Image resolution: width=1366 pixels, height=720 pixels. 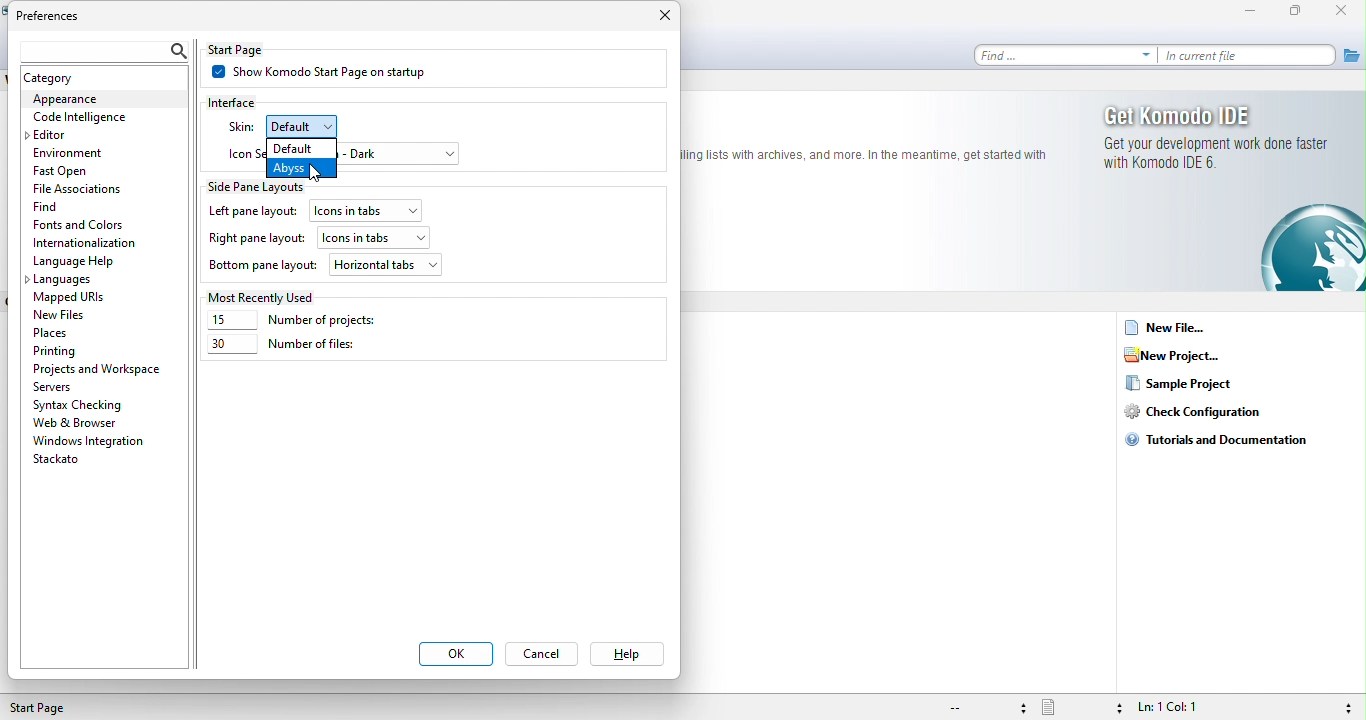 I want to click on file encoding, so click(x=985, y=708).